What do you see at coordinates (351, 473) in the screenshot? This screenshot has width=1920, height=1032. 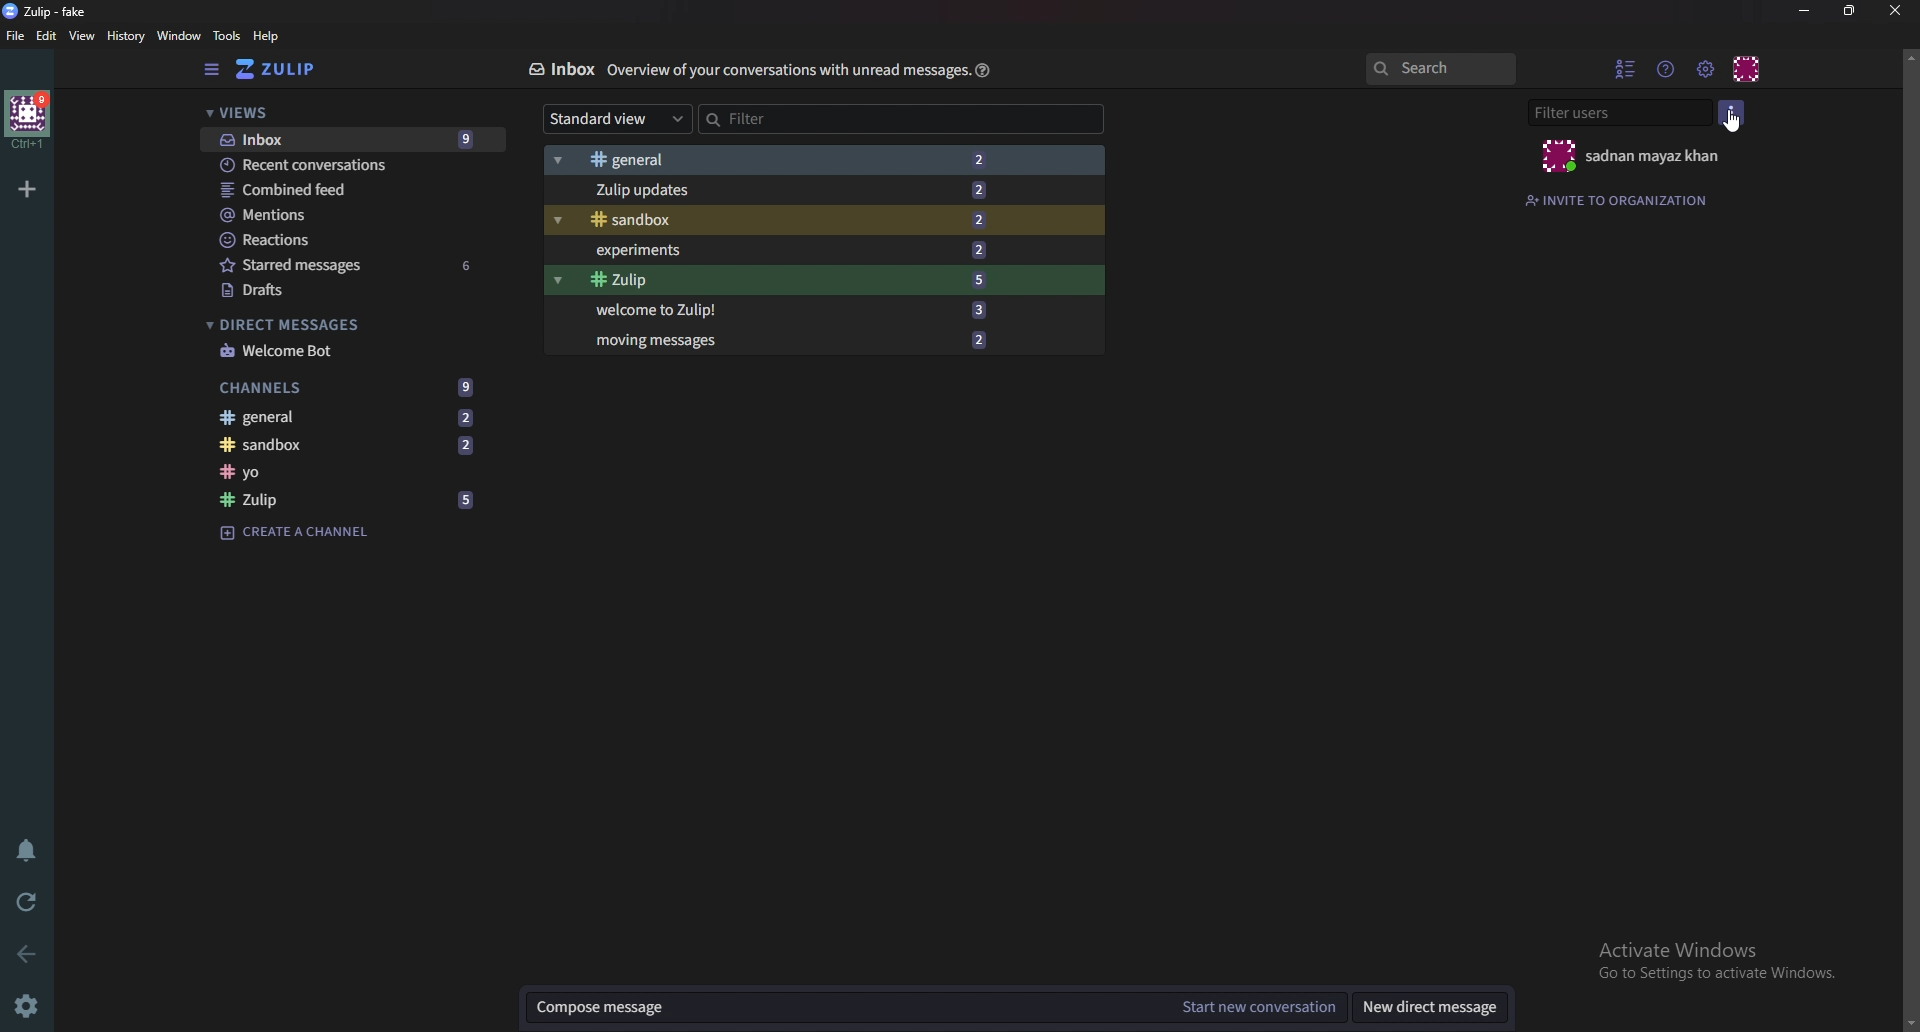 I see `channel` at bounding box center [351, 473].